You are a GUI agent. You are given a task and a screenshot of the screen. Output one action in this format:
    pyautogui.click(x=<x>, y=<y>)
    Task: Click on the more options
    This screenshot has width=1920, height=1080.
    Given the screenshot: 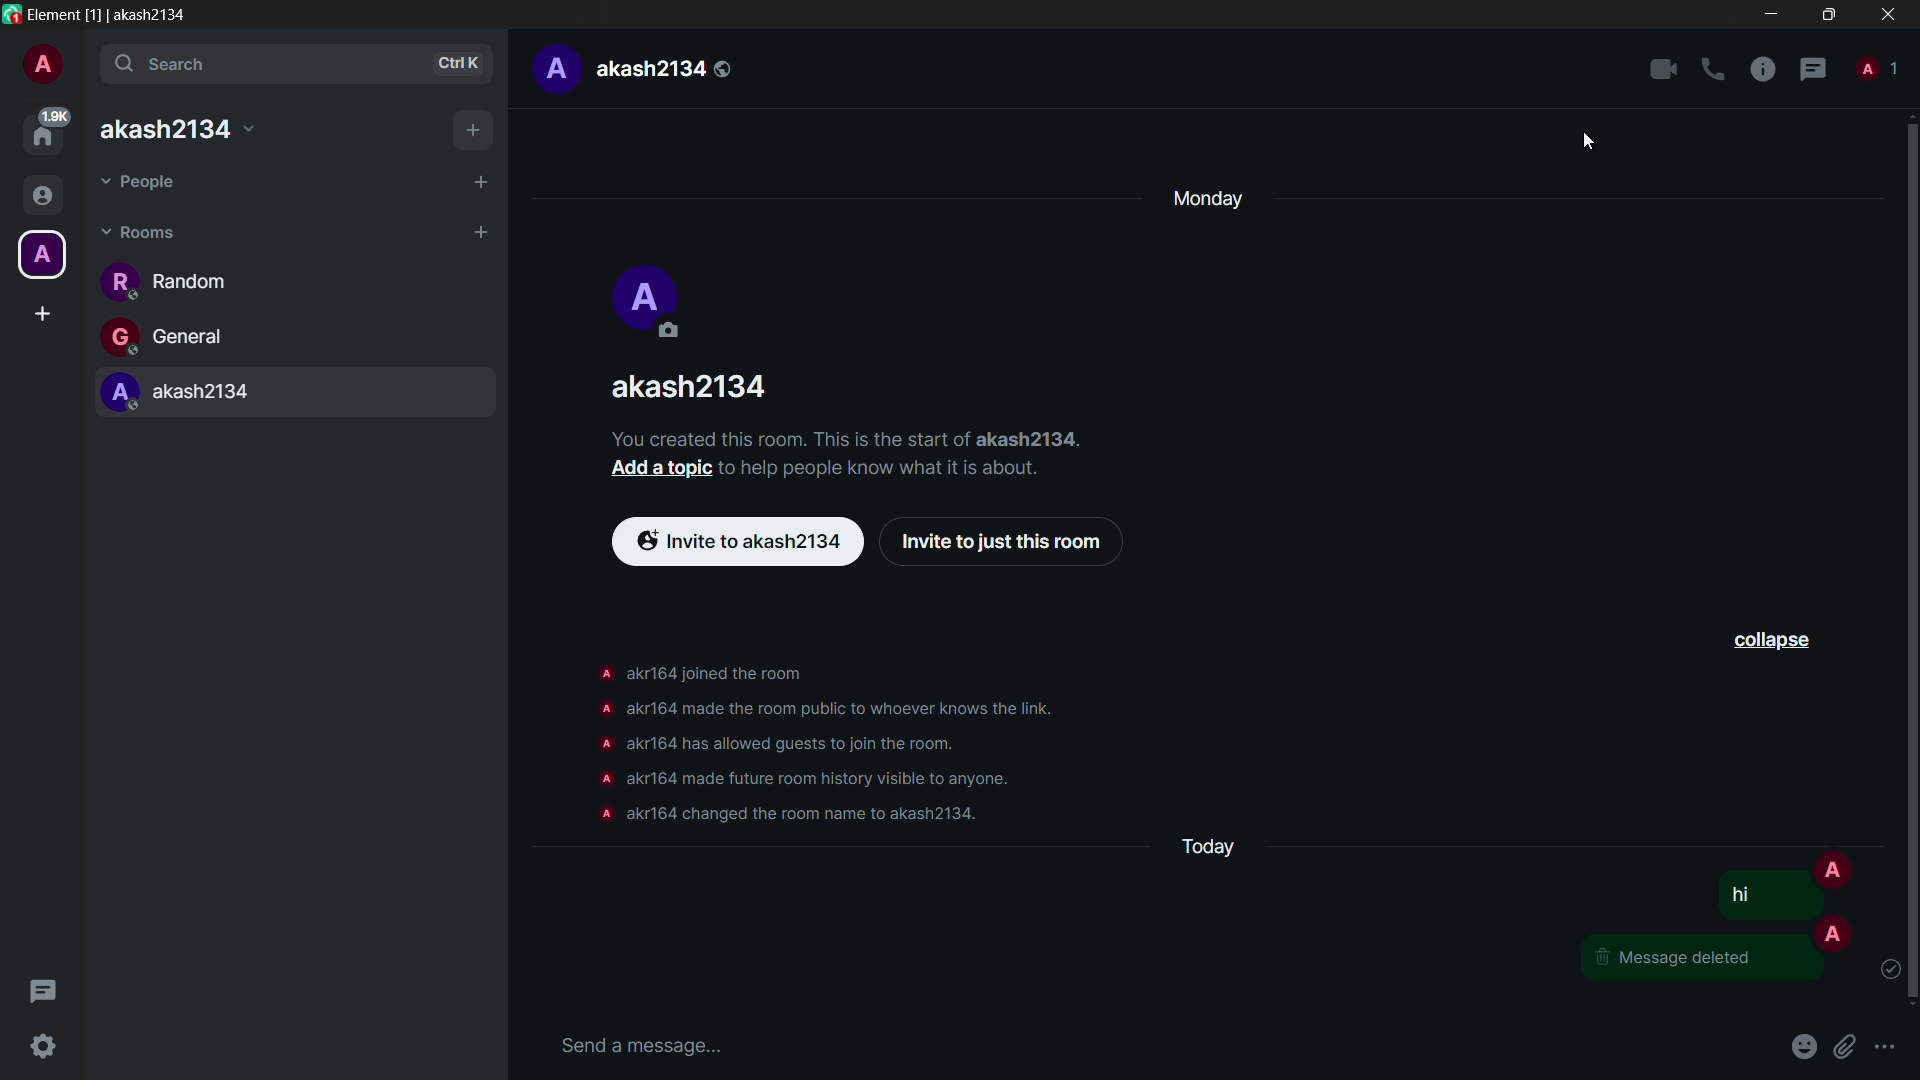 What is the action you would take?
    pyautogui.click(x=1886, y=1048)
    